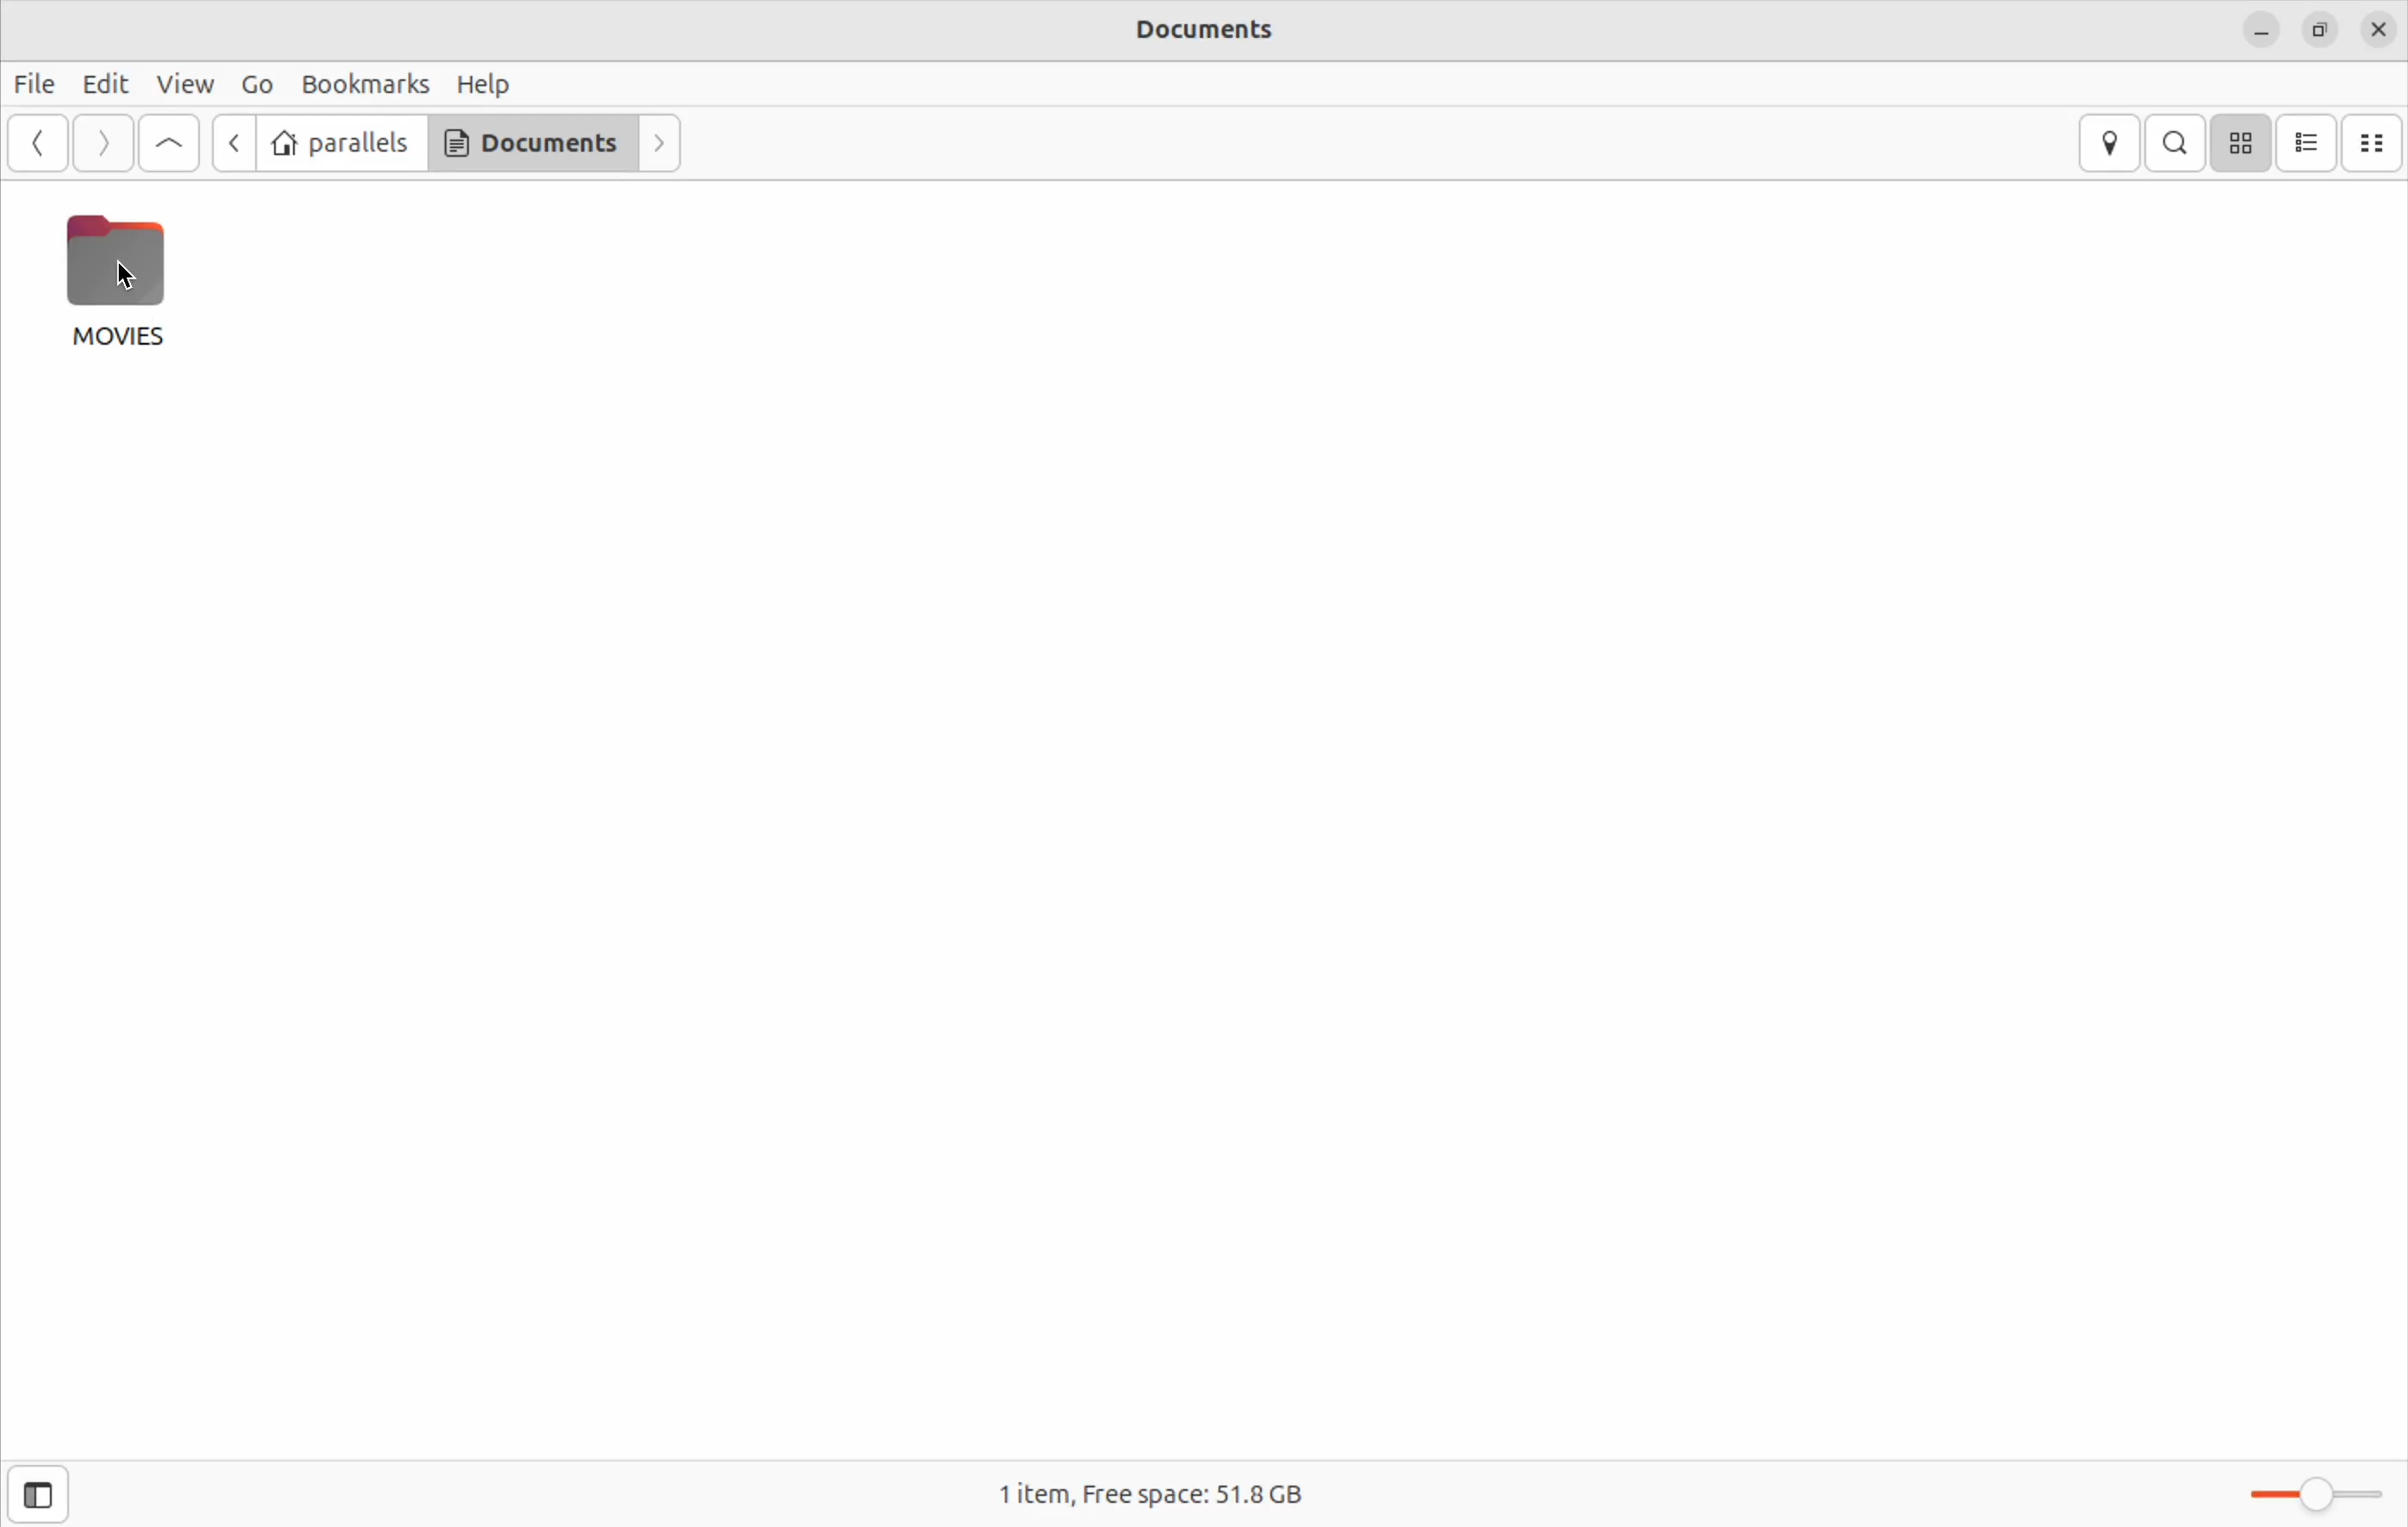 The height and width of the screenshot is (1527, 2408). Describe the element at coordinates (2311, 142) in the screenshot. I see `List view` at that location.